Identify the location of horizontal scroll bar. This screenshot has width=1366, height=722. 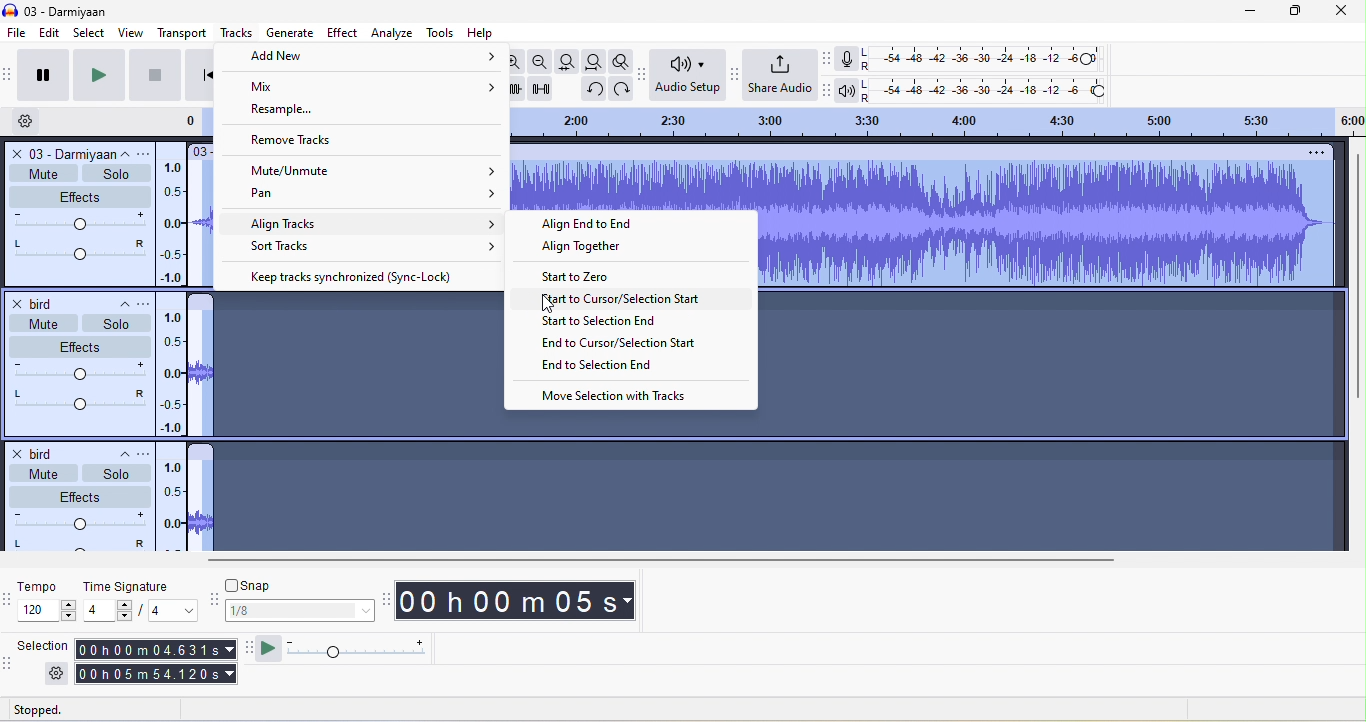
(656, 559).